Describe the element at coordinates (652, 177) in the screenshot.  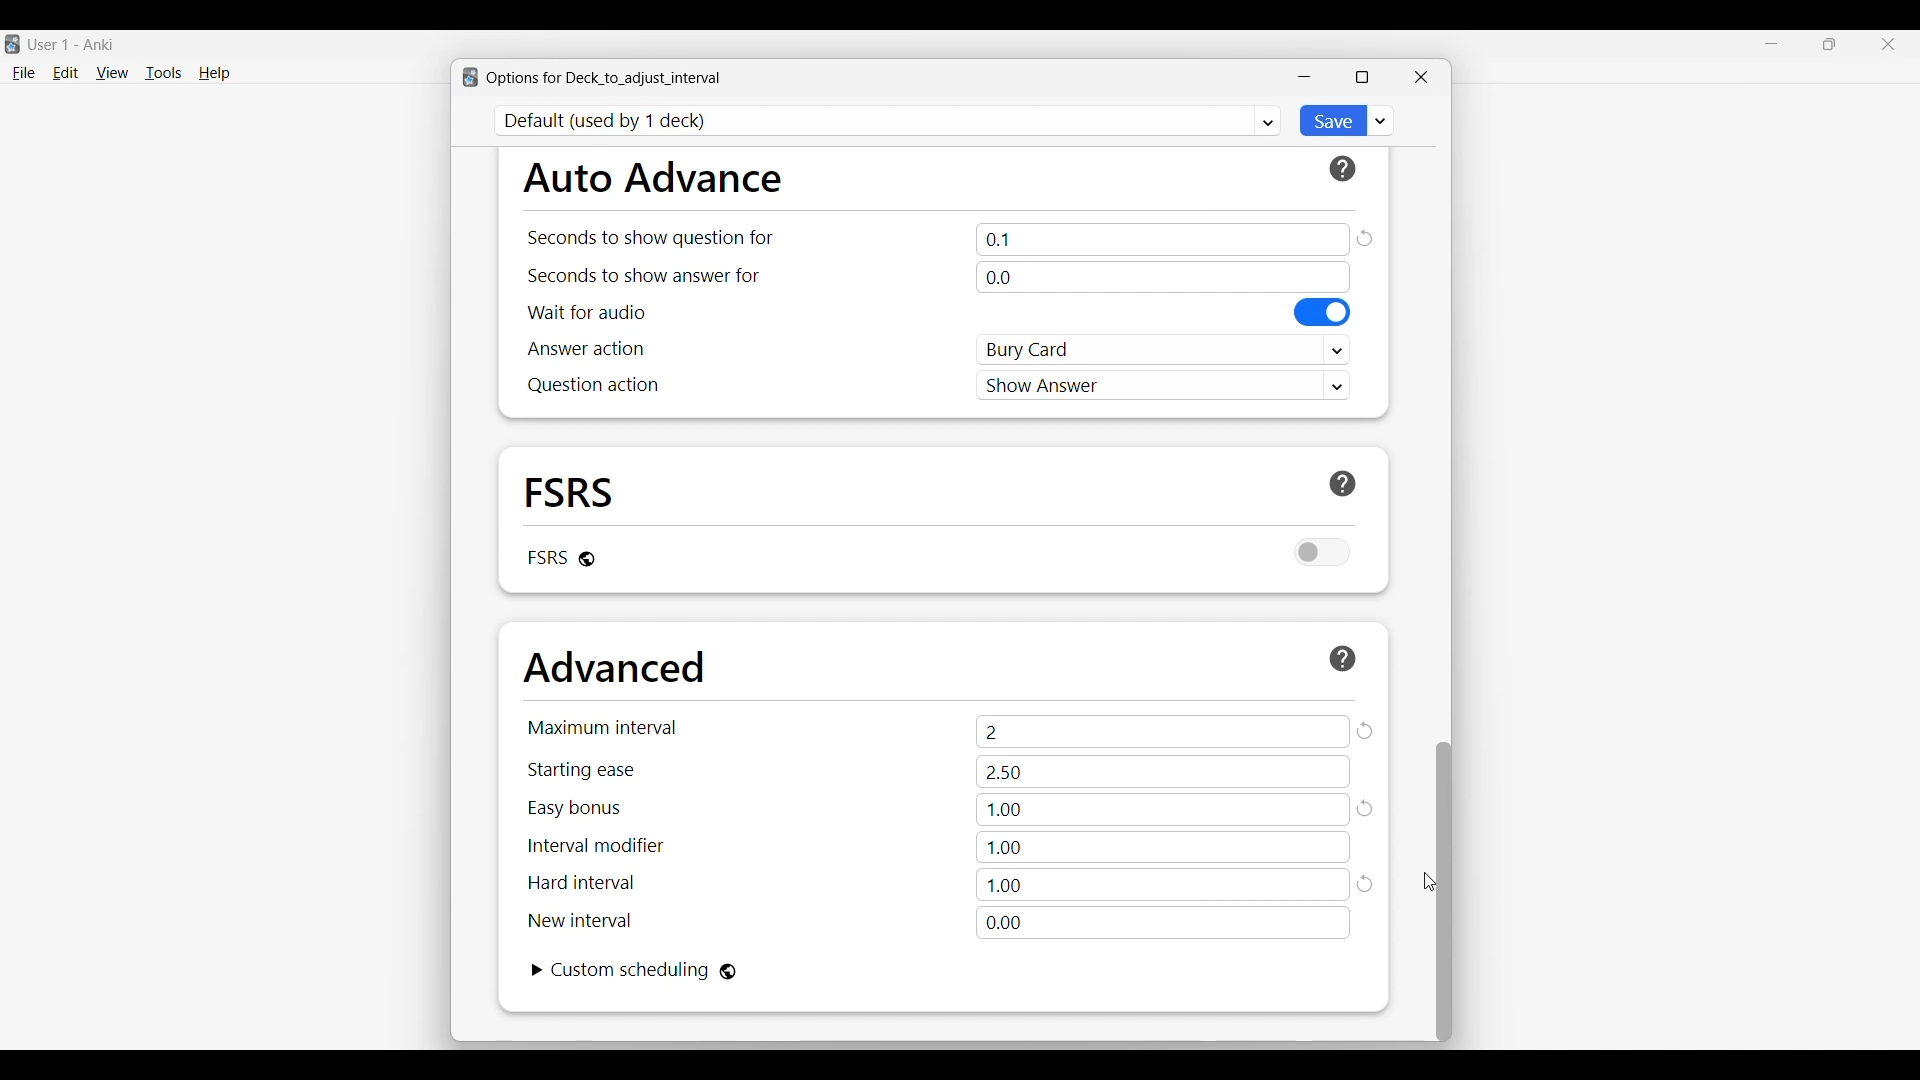
I see `Auto Advance` at that location.